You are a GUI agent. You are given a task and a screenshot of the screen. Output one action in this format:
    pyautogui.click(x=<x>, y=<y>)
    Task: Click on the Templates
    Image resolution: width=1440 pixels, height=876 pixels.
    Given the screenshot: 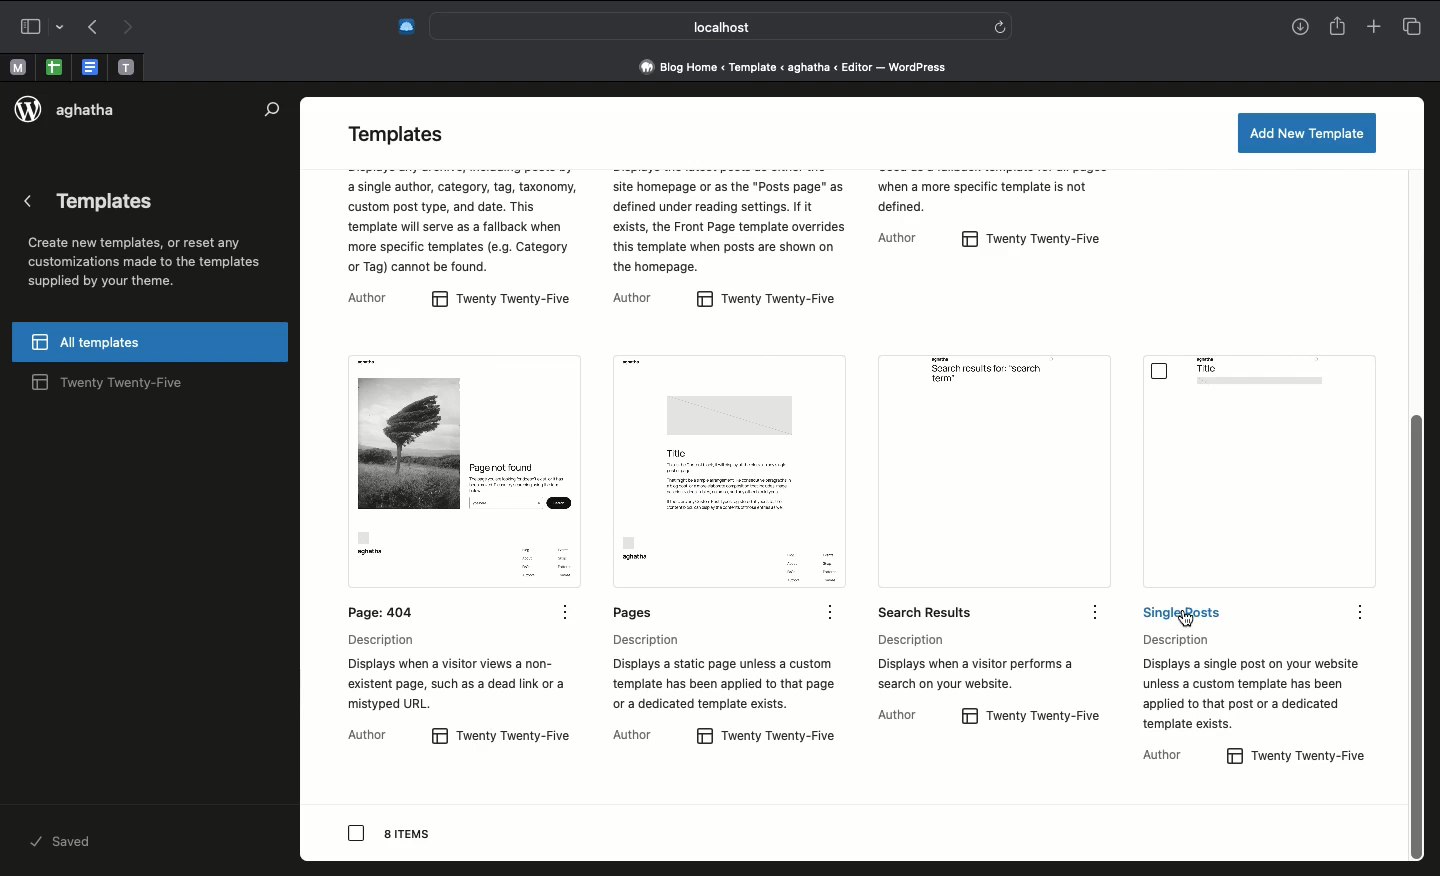 What is the action you would take?
    pyautogui.click(x=144, y=249)
    